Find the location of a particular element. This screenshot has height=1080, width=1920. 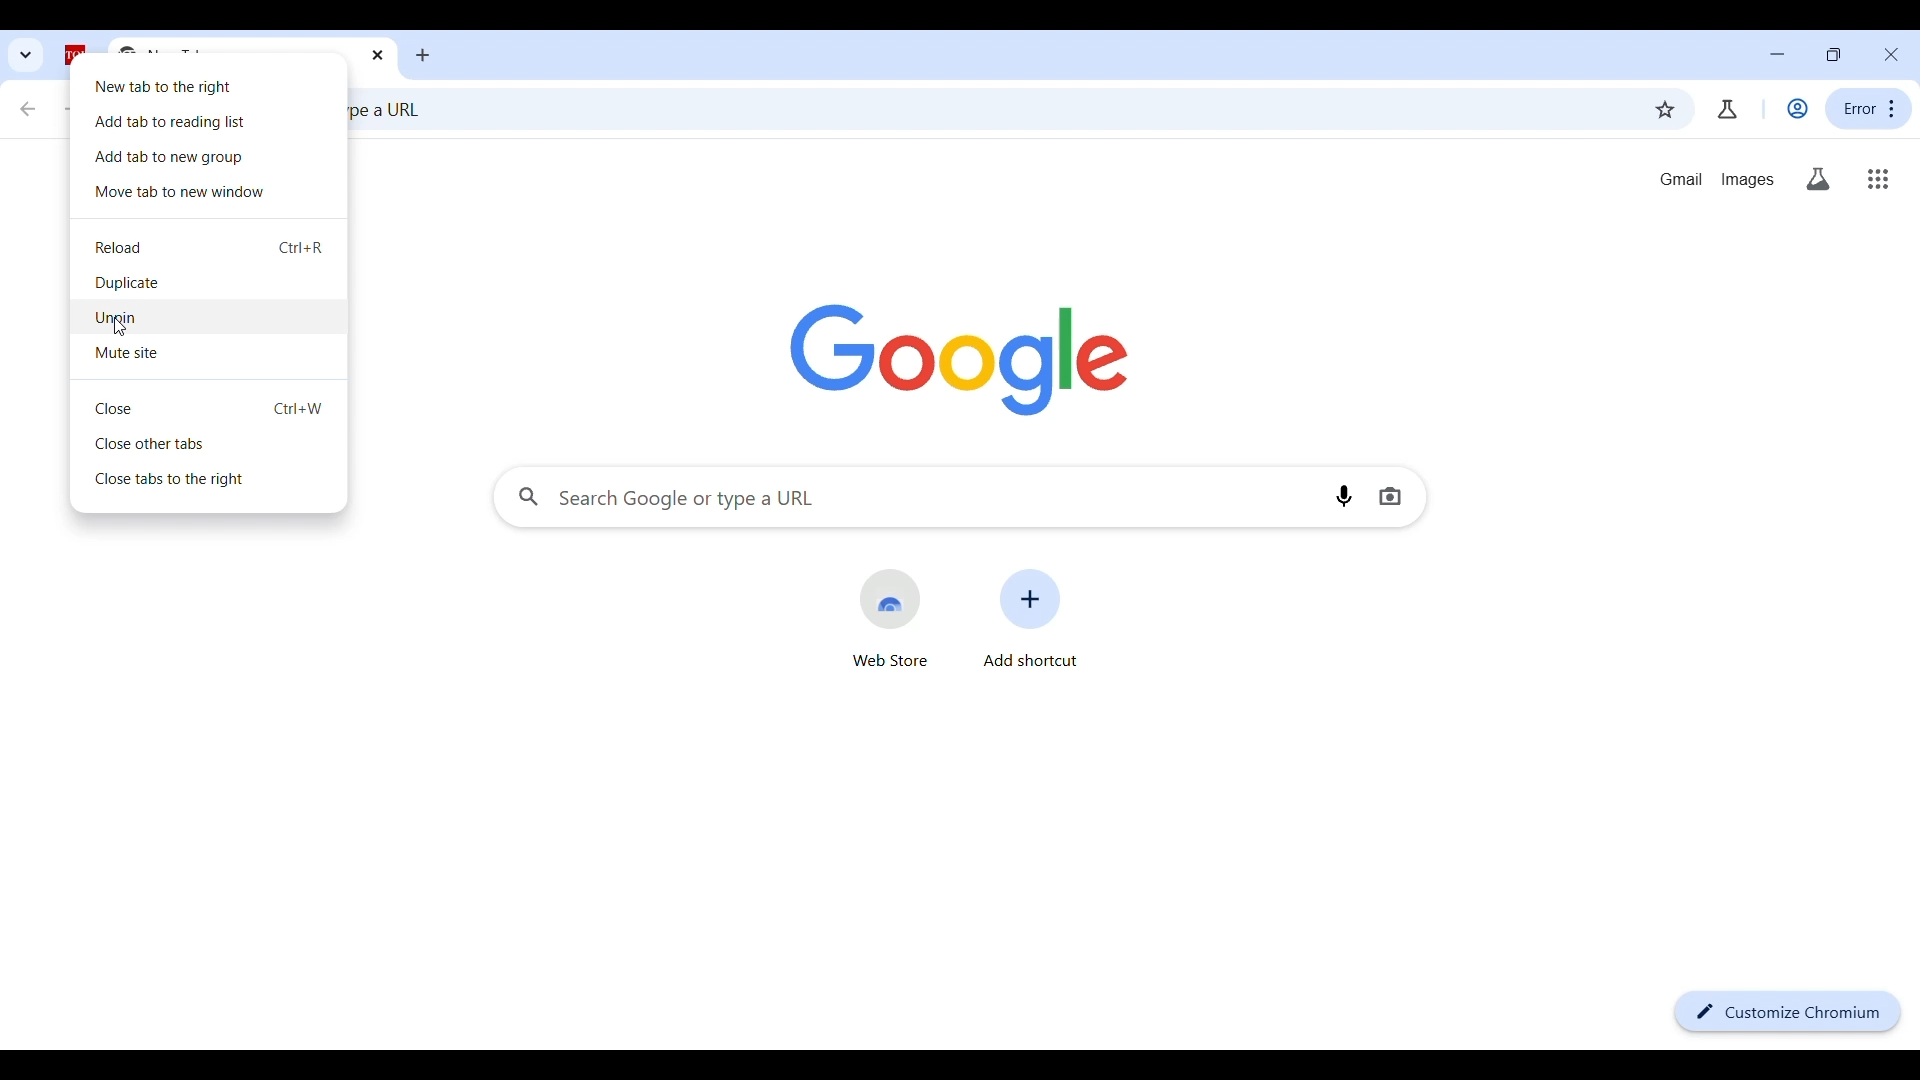

Search by image is located at coordinates (1390, 496).